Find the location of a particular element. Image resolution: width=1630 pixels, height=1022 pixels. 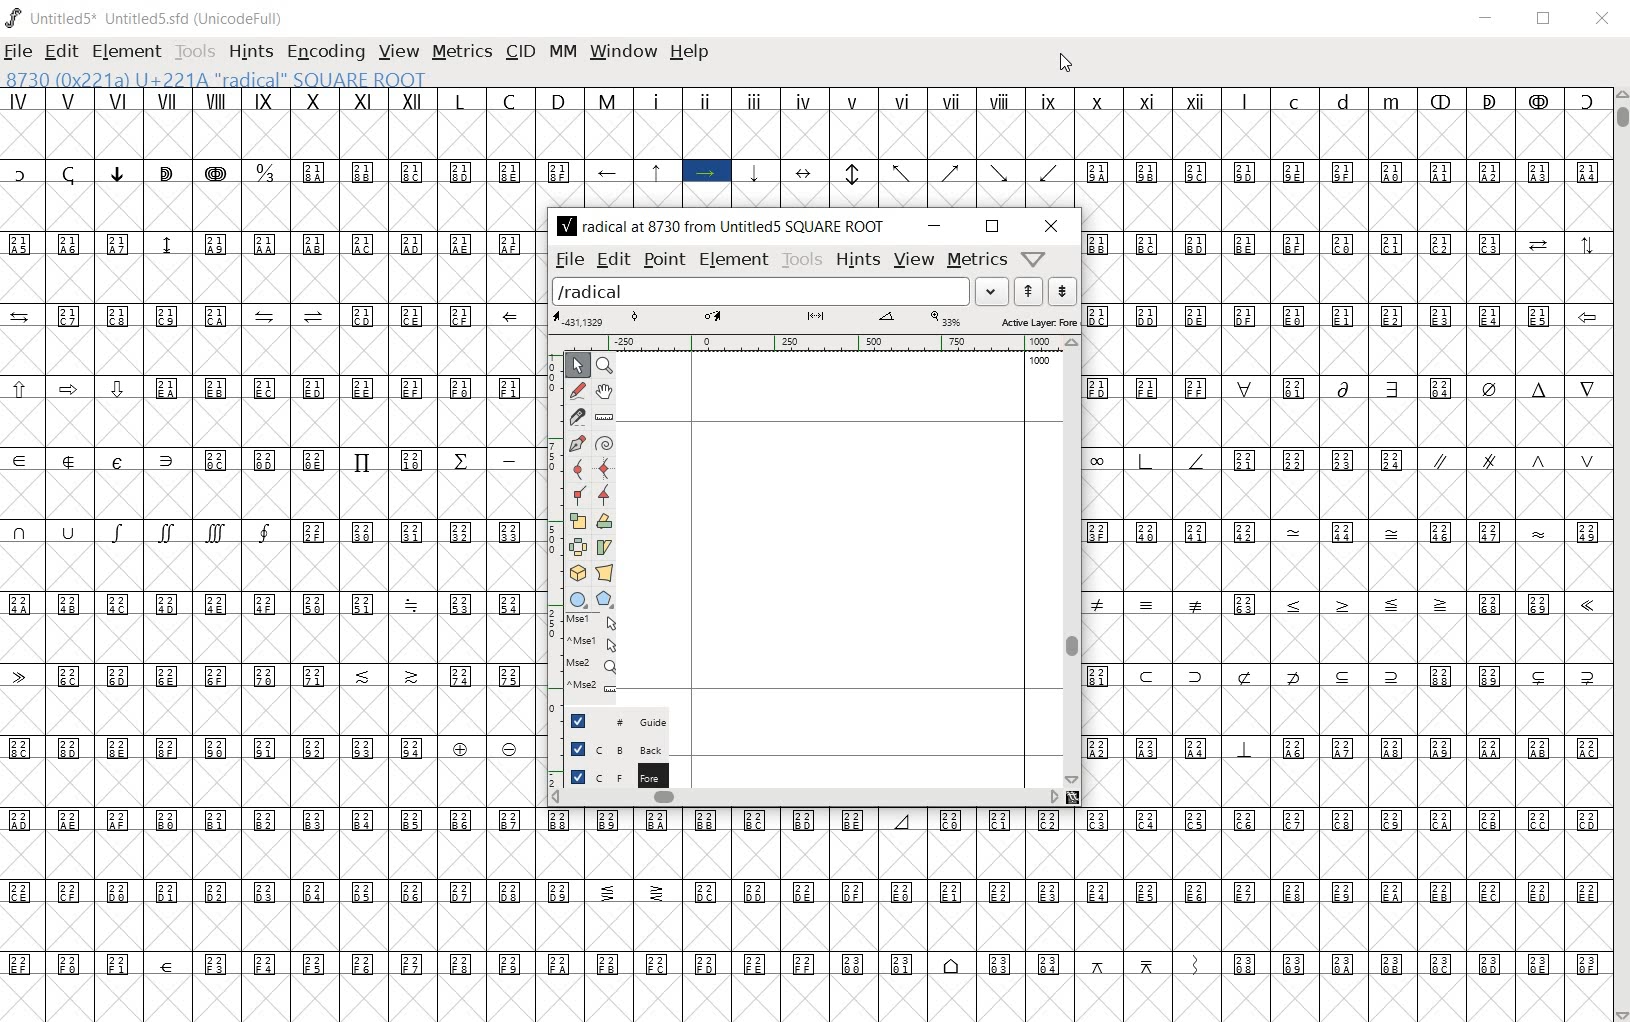

ELEMENT is located at coordinates (127, 53).